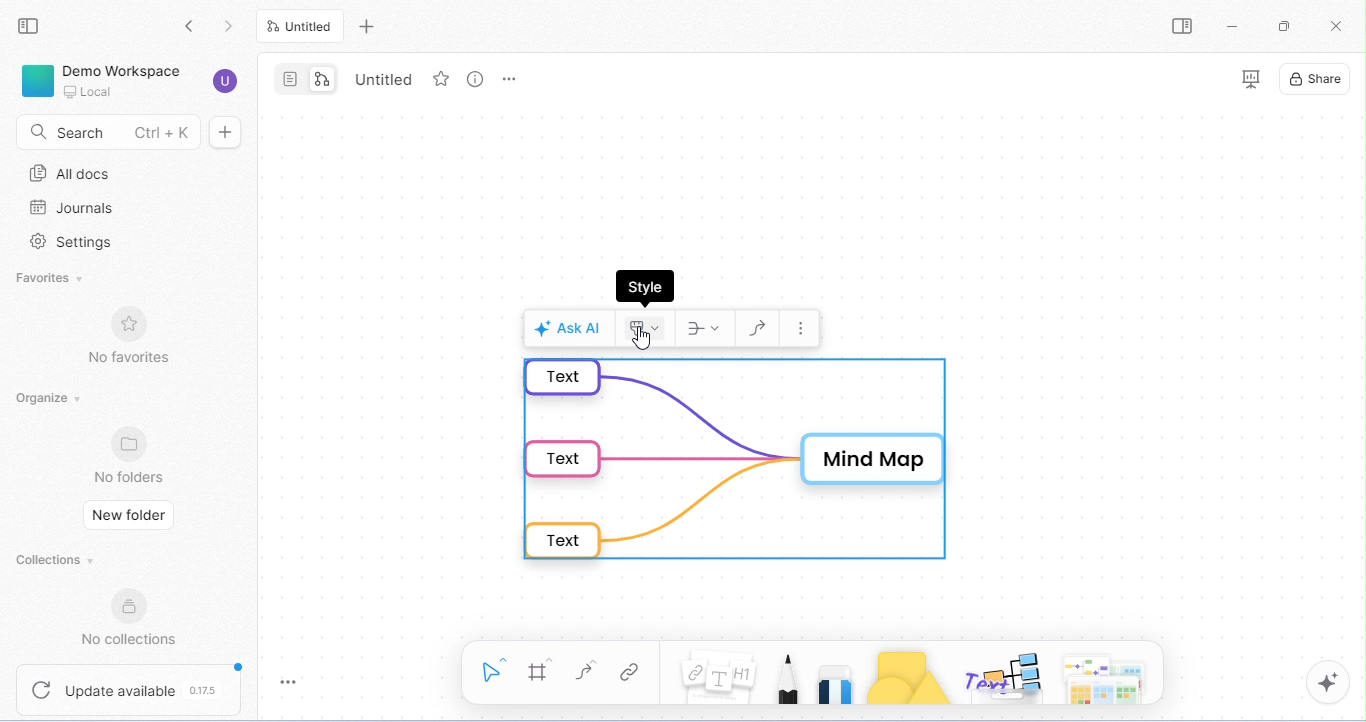 The image size is (1366, 722). What do you see at coordinates (29, 27) in the screenshot?
I see `close sidebar` at bounding box center [29, 27].